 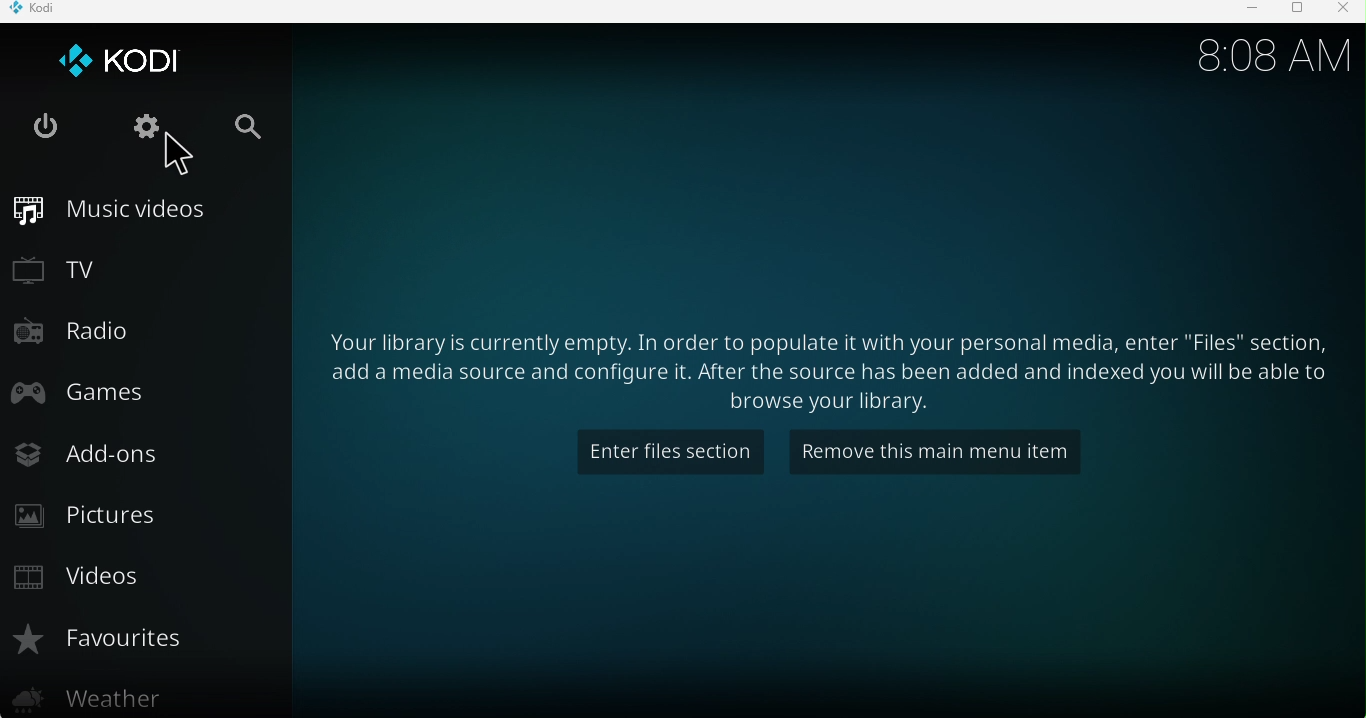 What do you see at coordinates (256, 129) in the screenshot?
I see `Search bar` at bounding box center [256, 129].